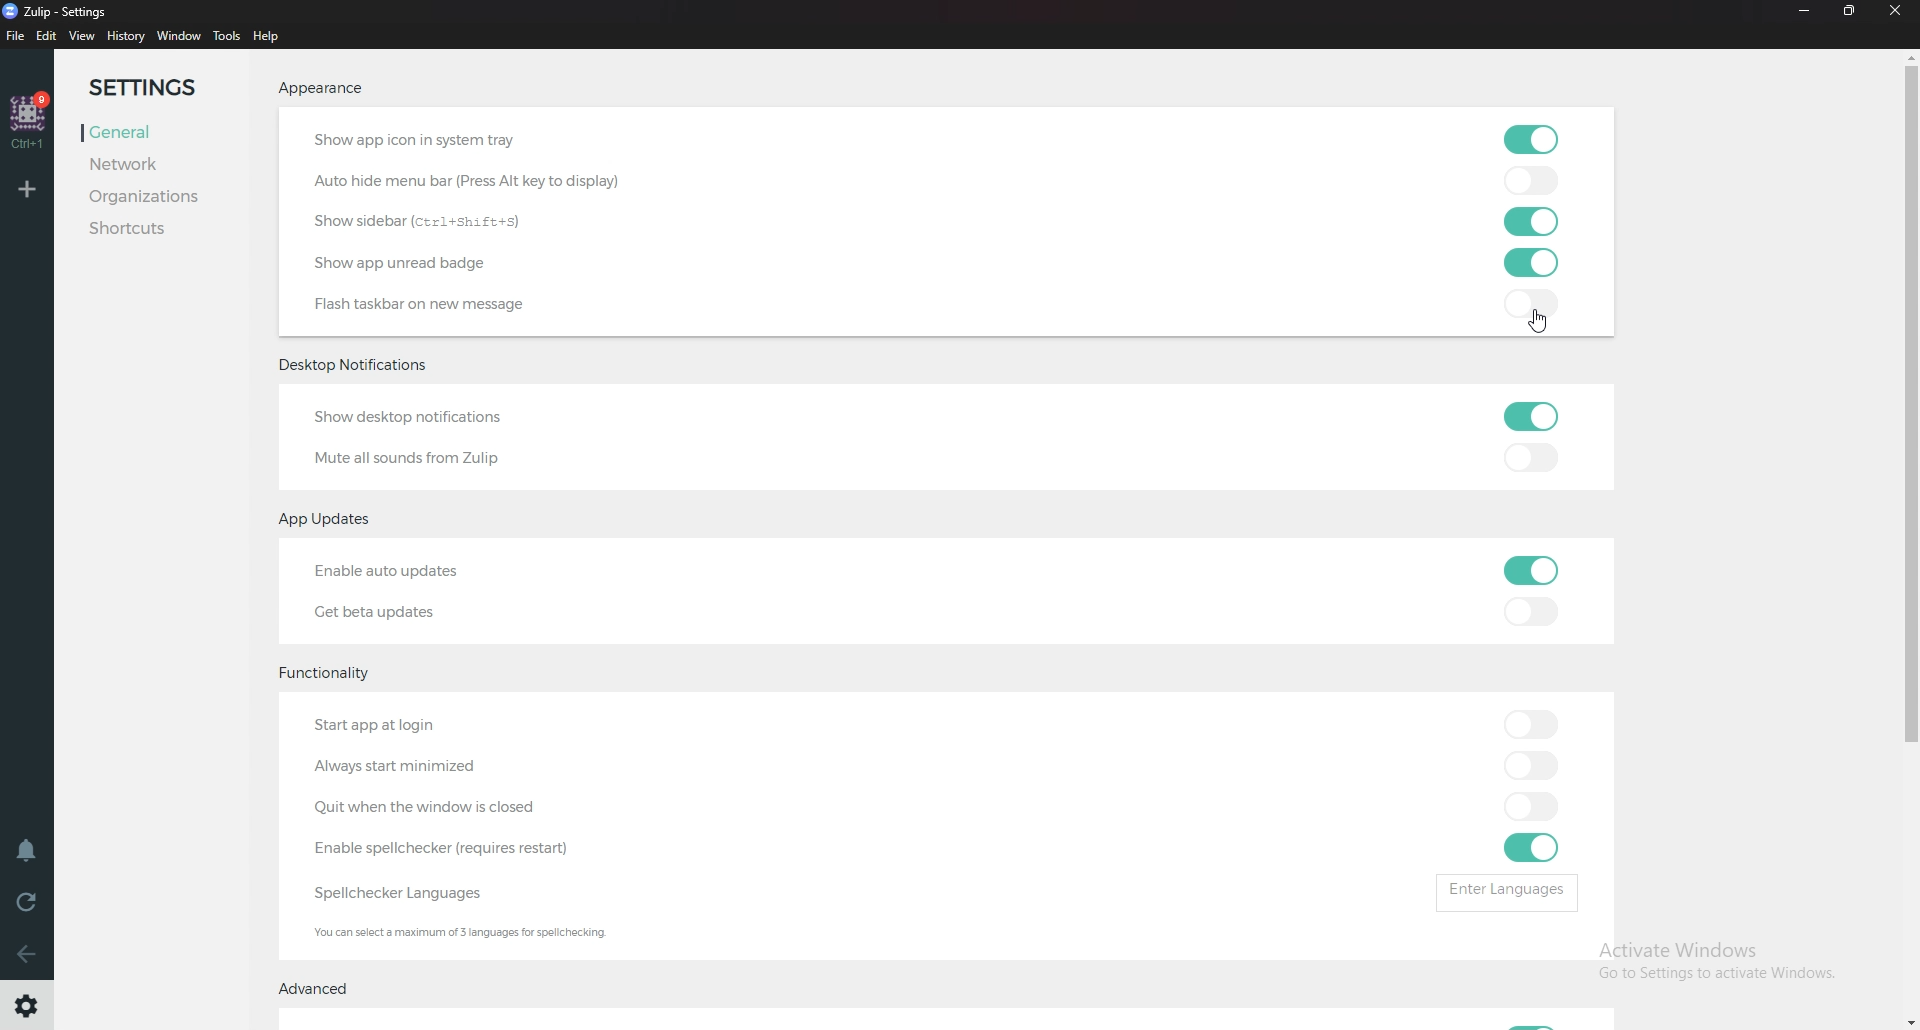  Describe the element at coordinates (427, 305) in the screenshot. I see `flash taskbar new message` at that location.